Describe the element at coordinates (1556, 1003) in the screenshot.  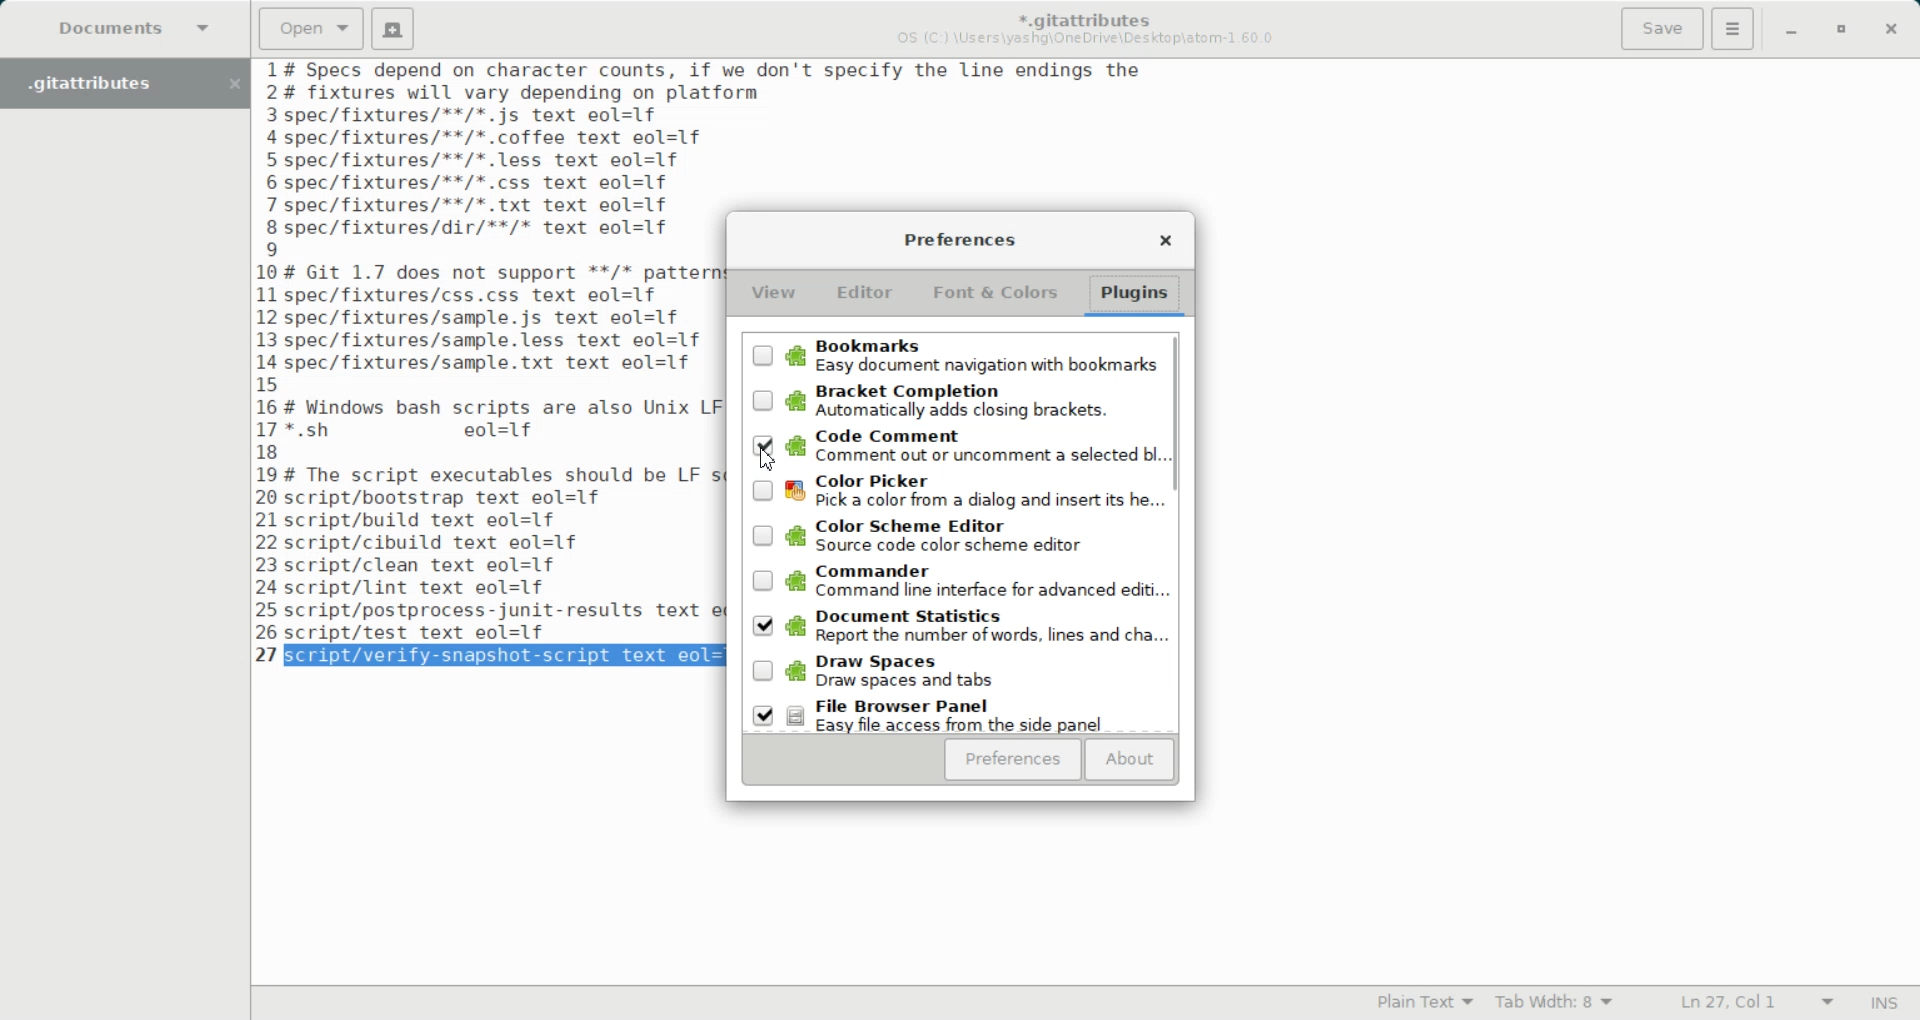
I see `Tab Width: 9` at that location.